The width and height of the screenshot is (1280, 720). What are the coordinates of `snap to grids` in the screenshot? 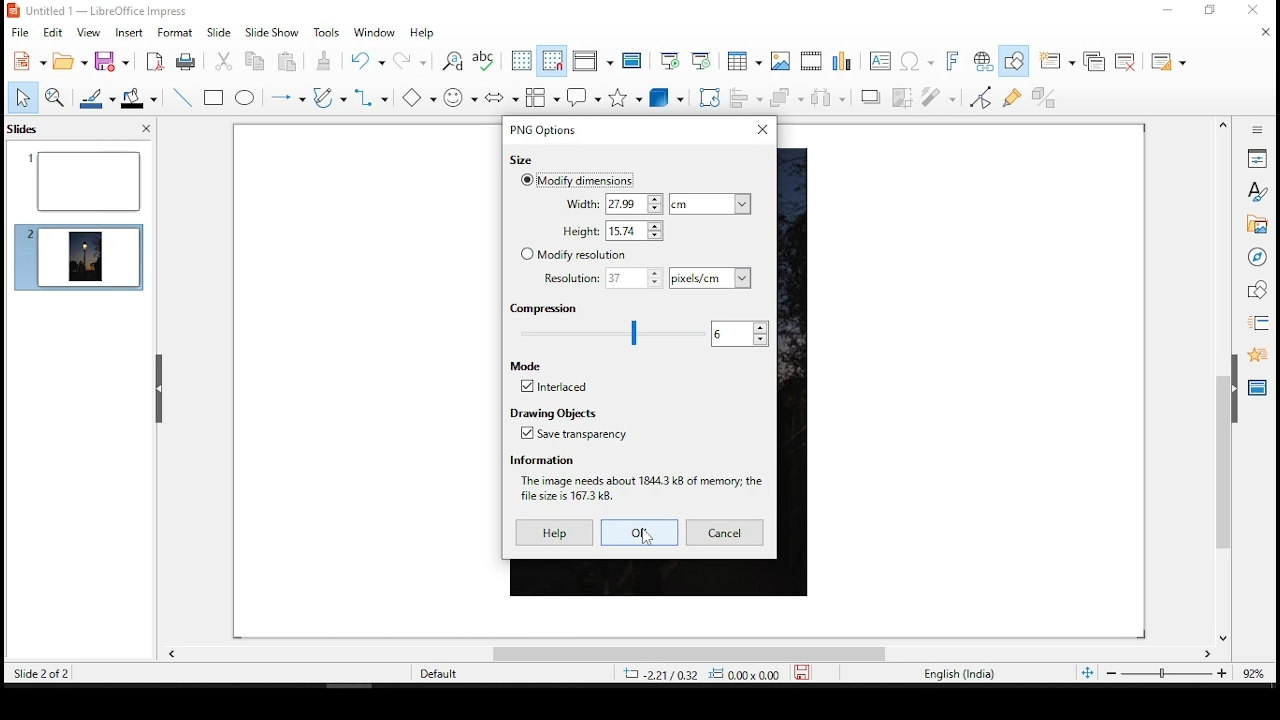 It's located at (551, 61).